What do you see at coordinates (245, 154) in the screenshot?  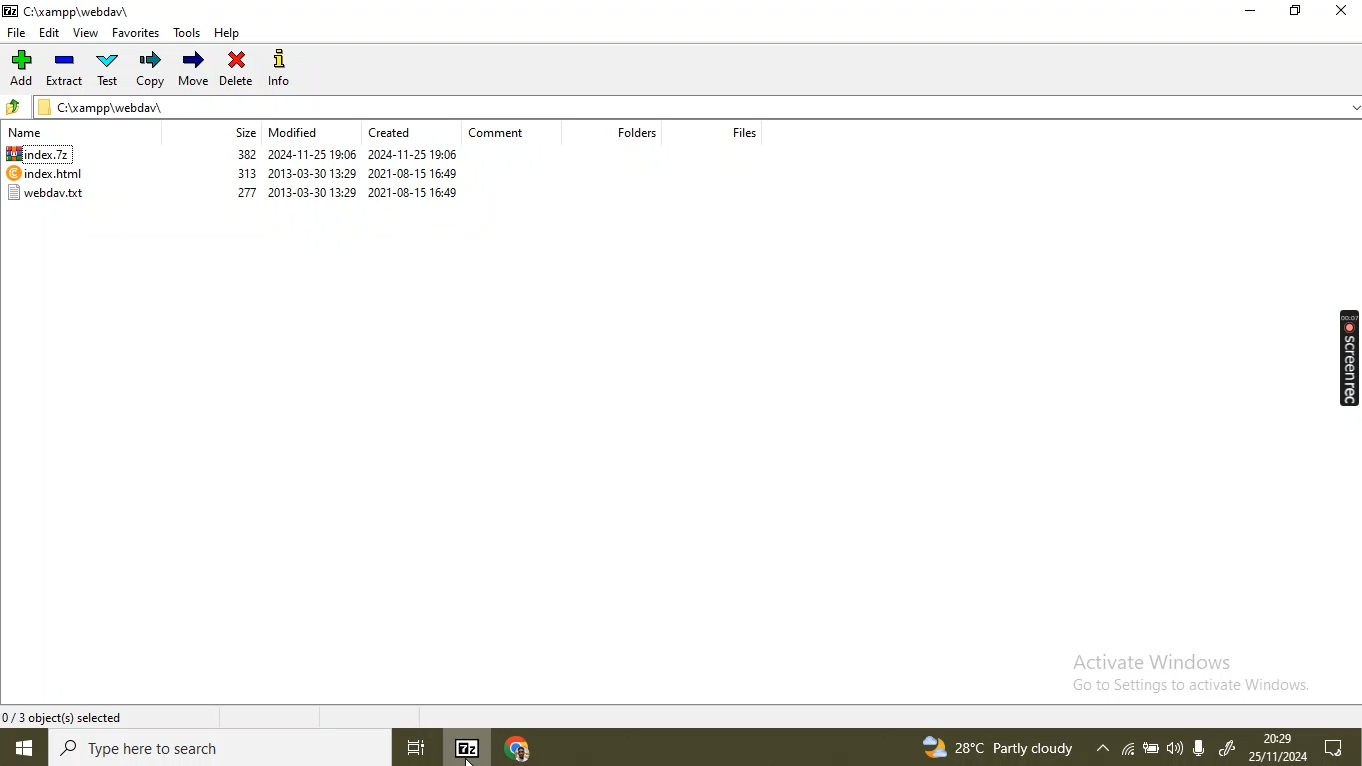 I see `382` at bounding box center [245, 154].